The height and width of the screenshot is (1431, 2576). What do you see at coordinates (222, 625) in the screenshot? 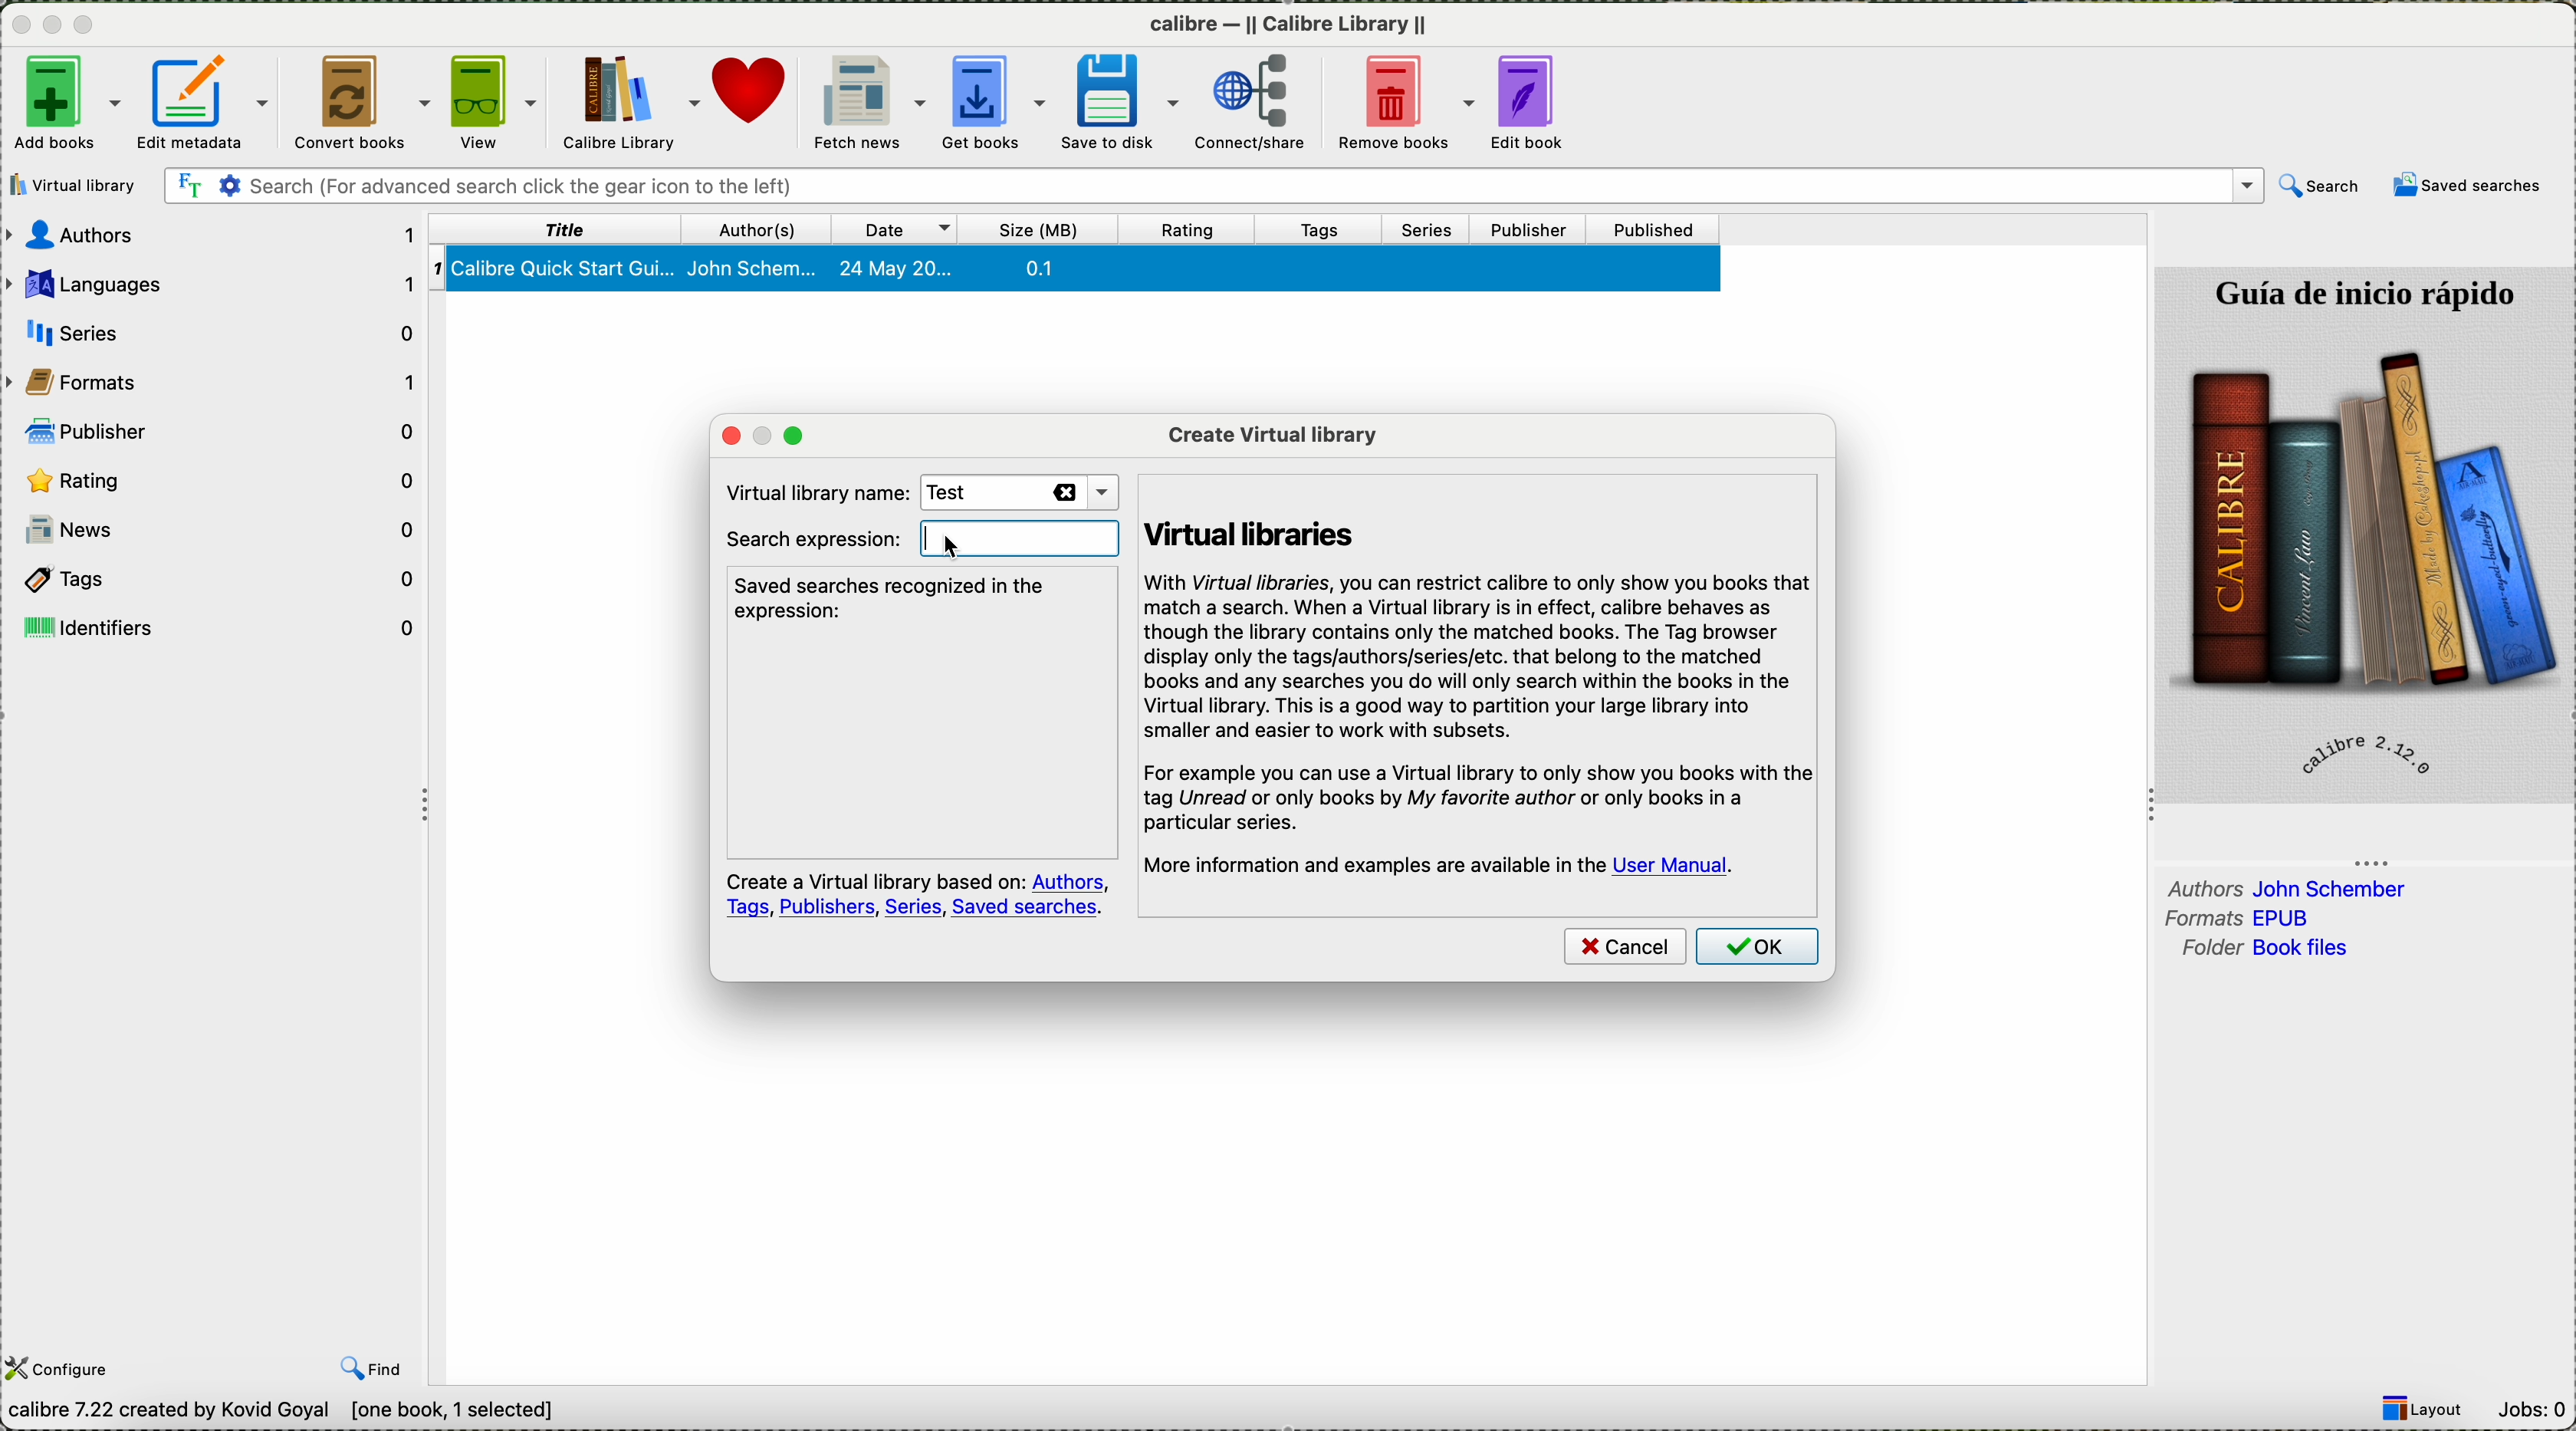
I see `identifiers` at bounding box center [222, 625].